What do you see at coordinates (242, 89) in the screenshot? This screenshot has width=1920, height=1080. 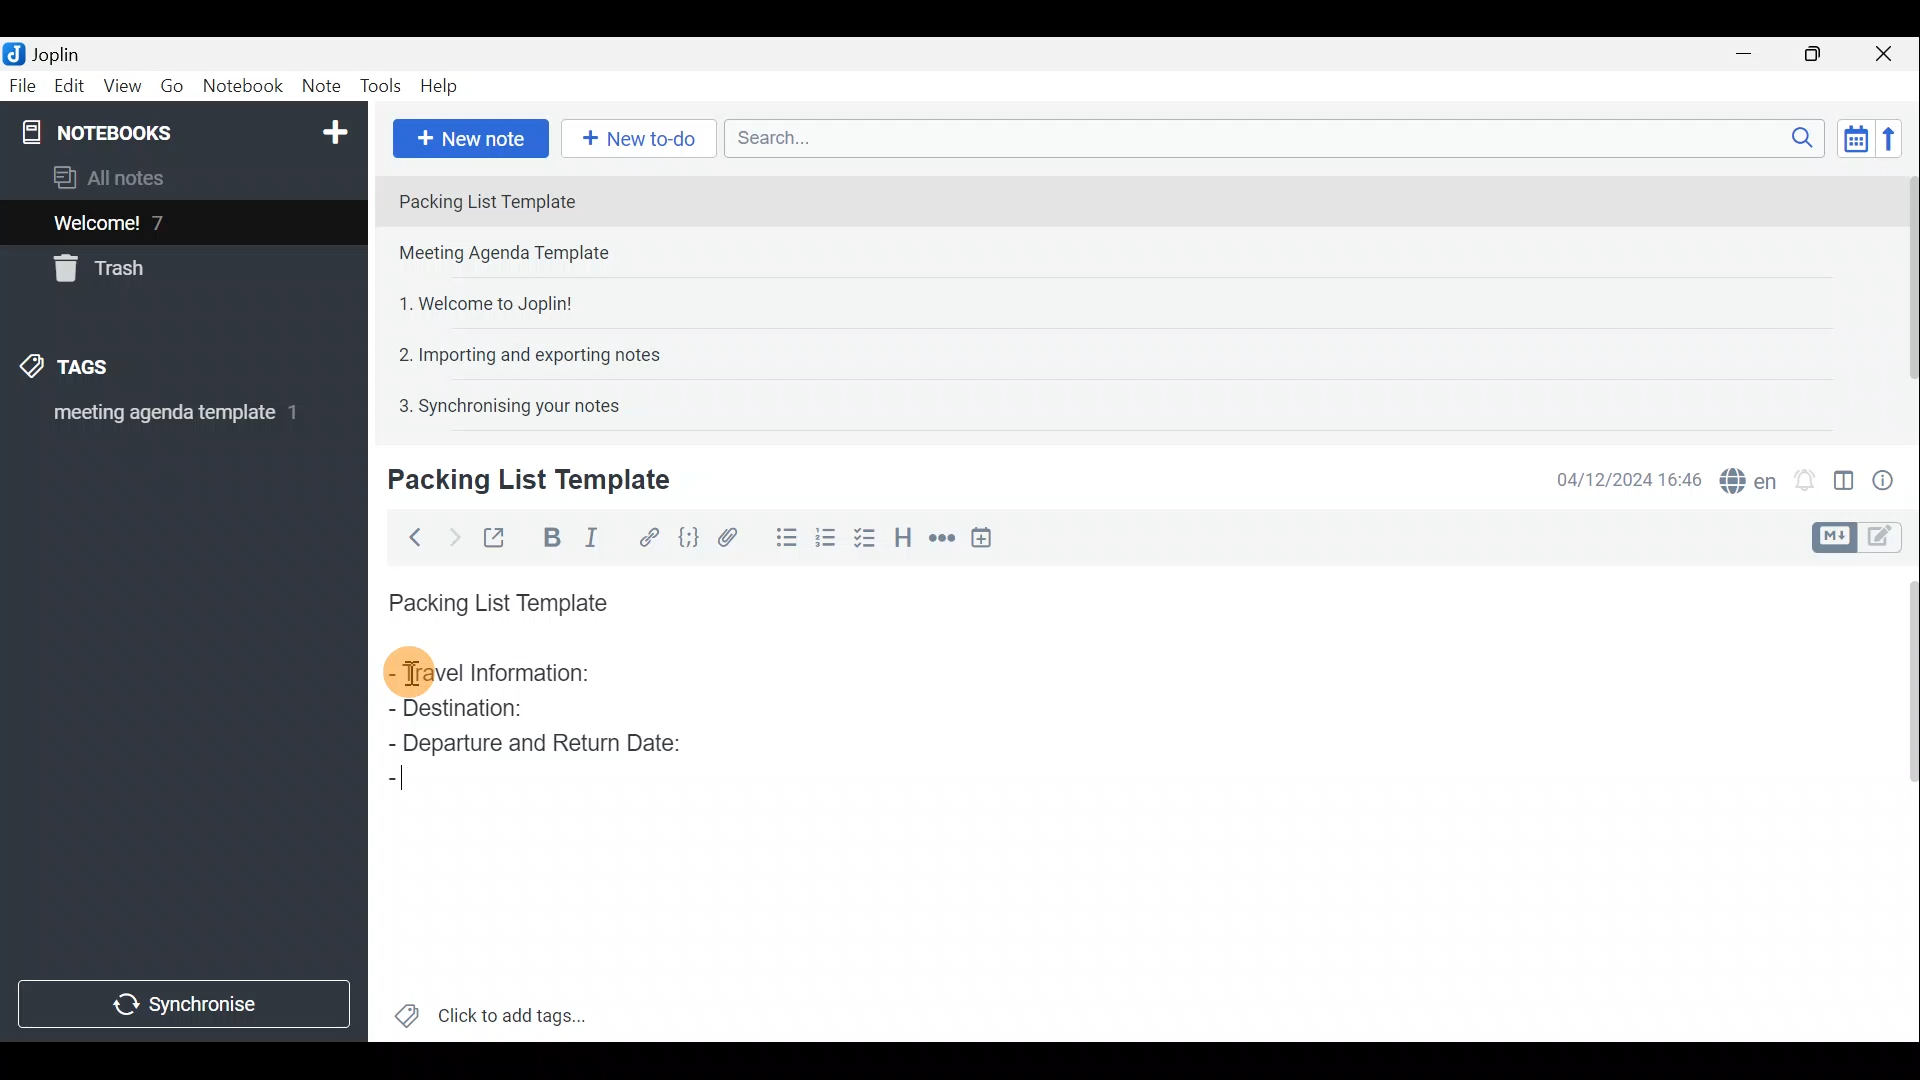 I see `Notebook` at bounding box center [242, 89].